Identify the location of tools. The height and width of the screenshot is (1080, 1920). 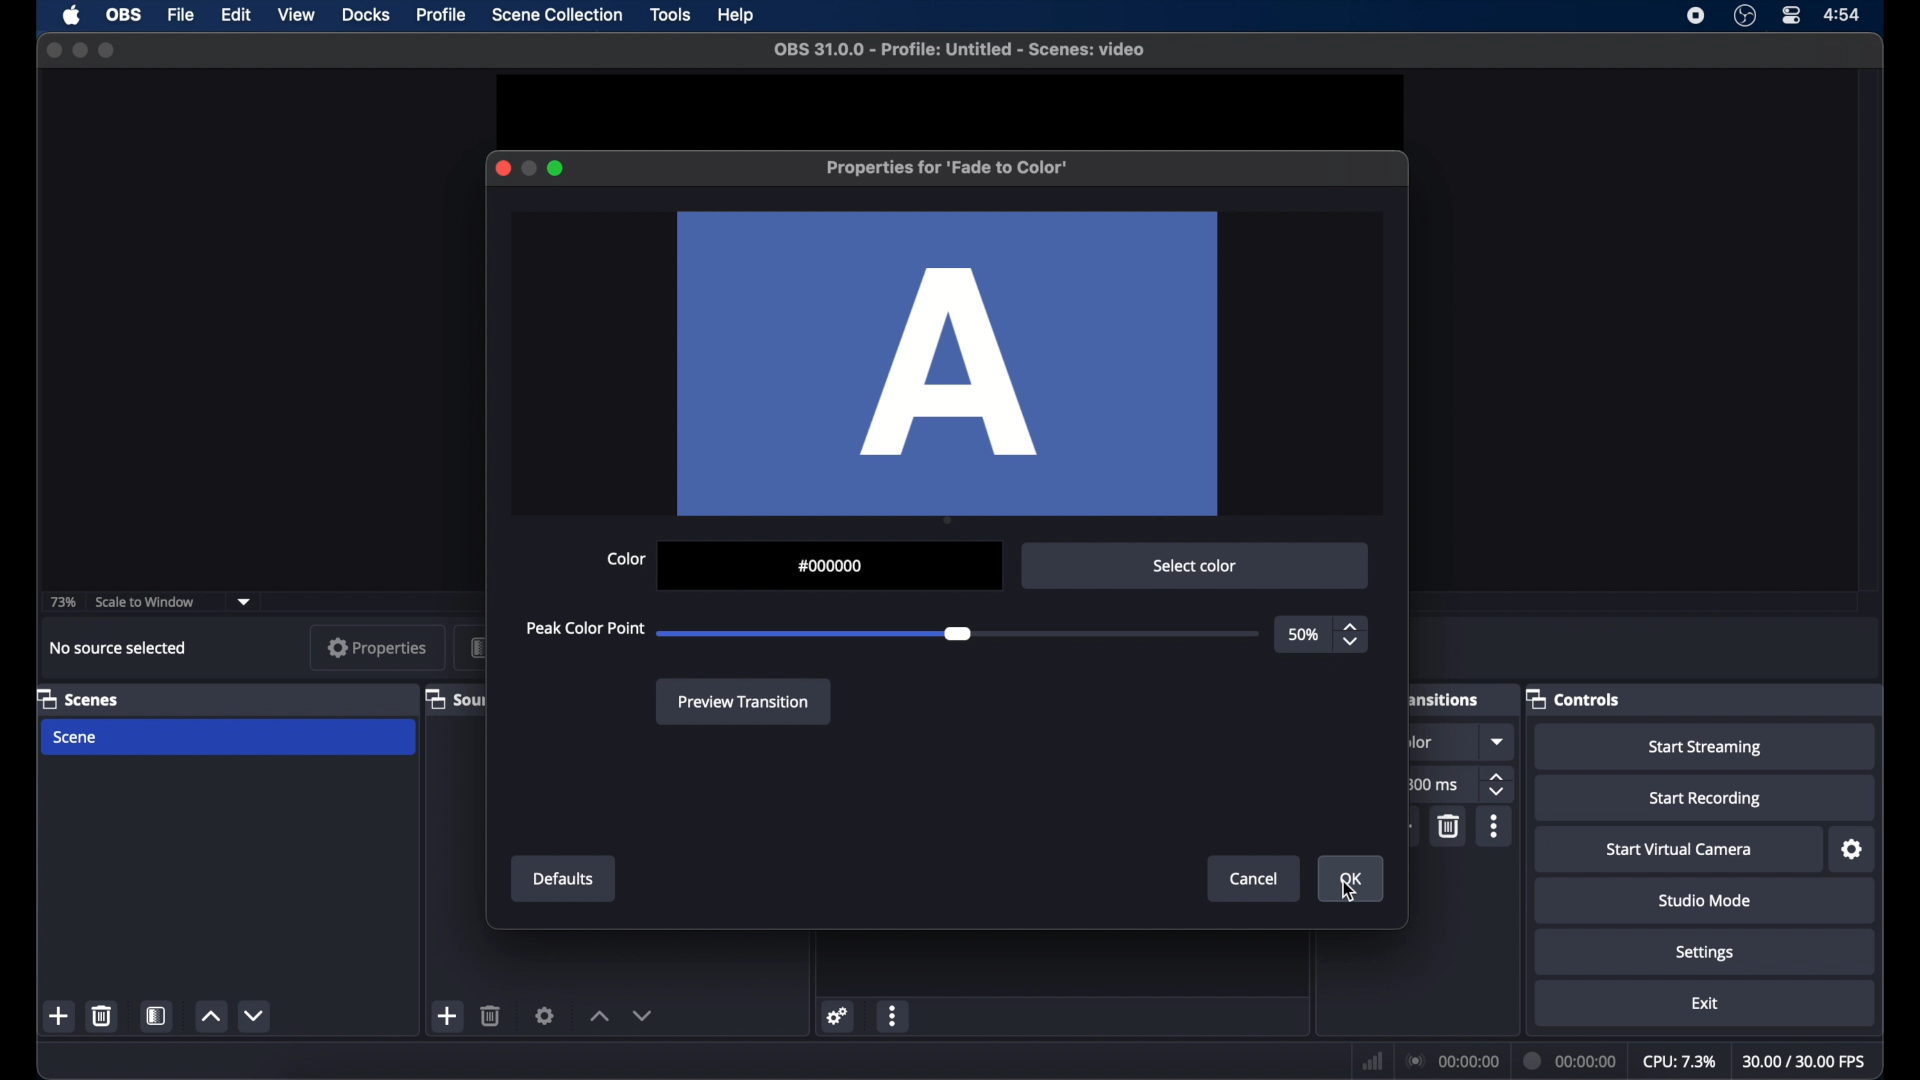
(672, 15).